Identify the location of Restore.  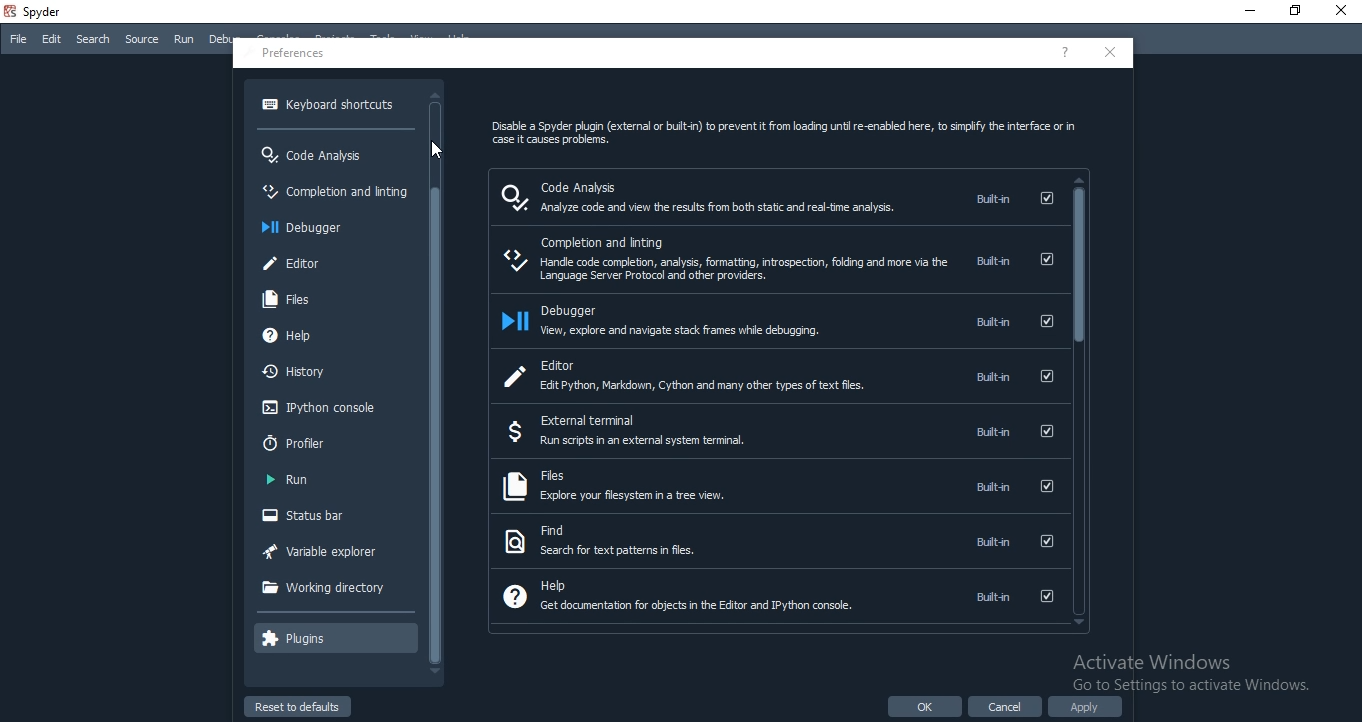
(1296, 10).